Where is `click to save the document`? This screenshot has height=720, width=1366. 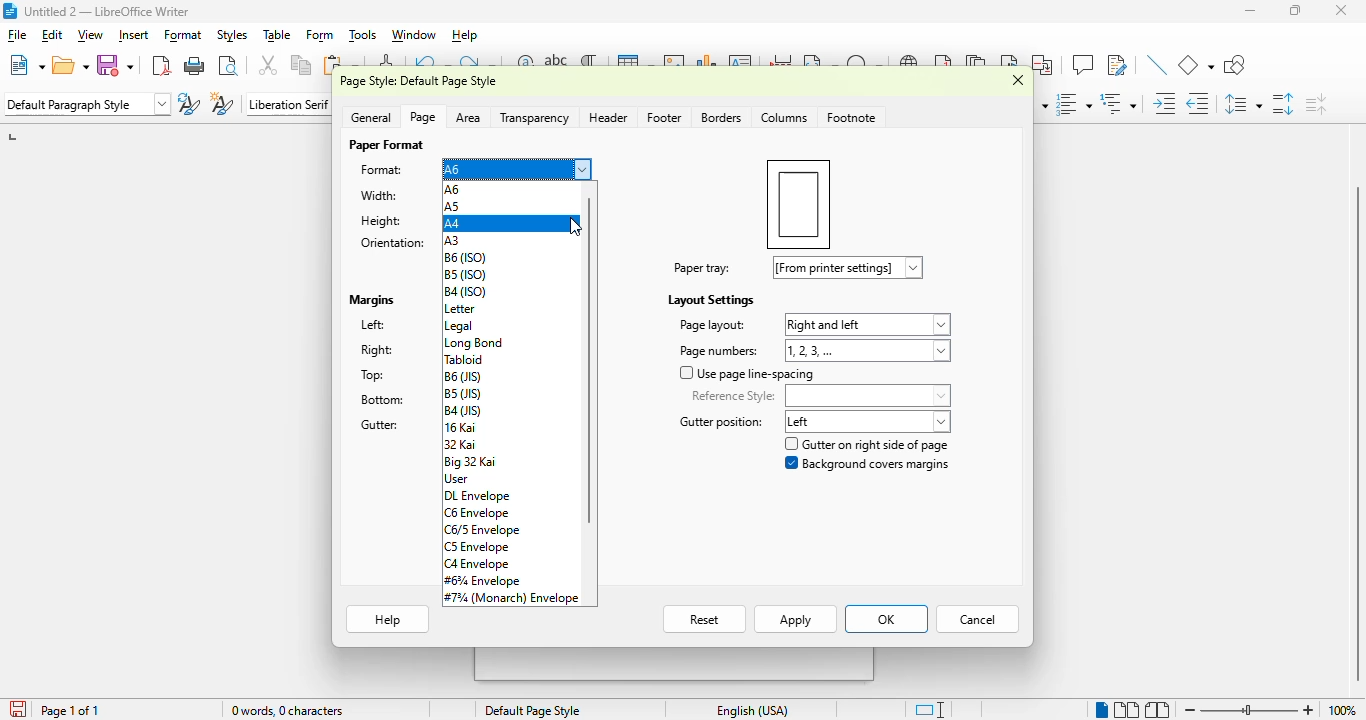 click to save the document is located at coordinates (19, 709).